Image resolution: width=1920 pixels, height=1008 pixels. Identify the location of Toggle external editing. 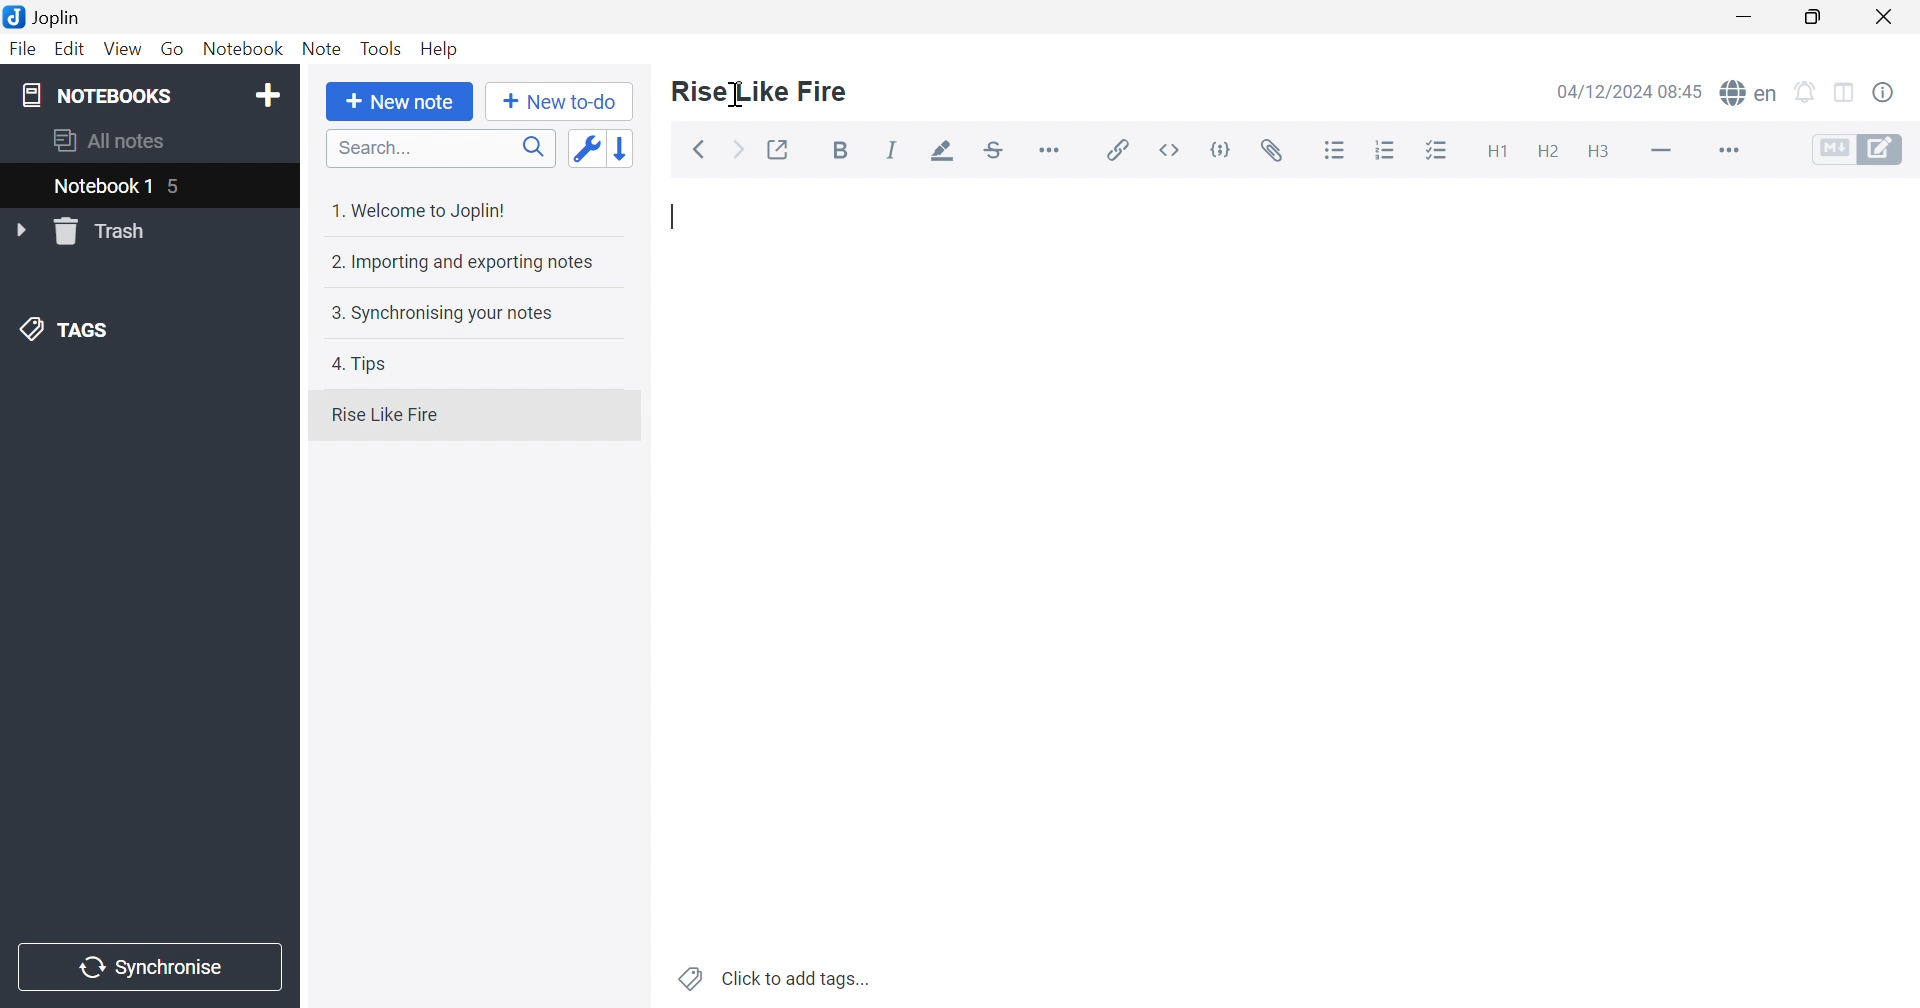
(779, 149).